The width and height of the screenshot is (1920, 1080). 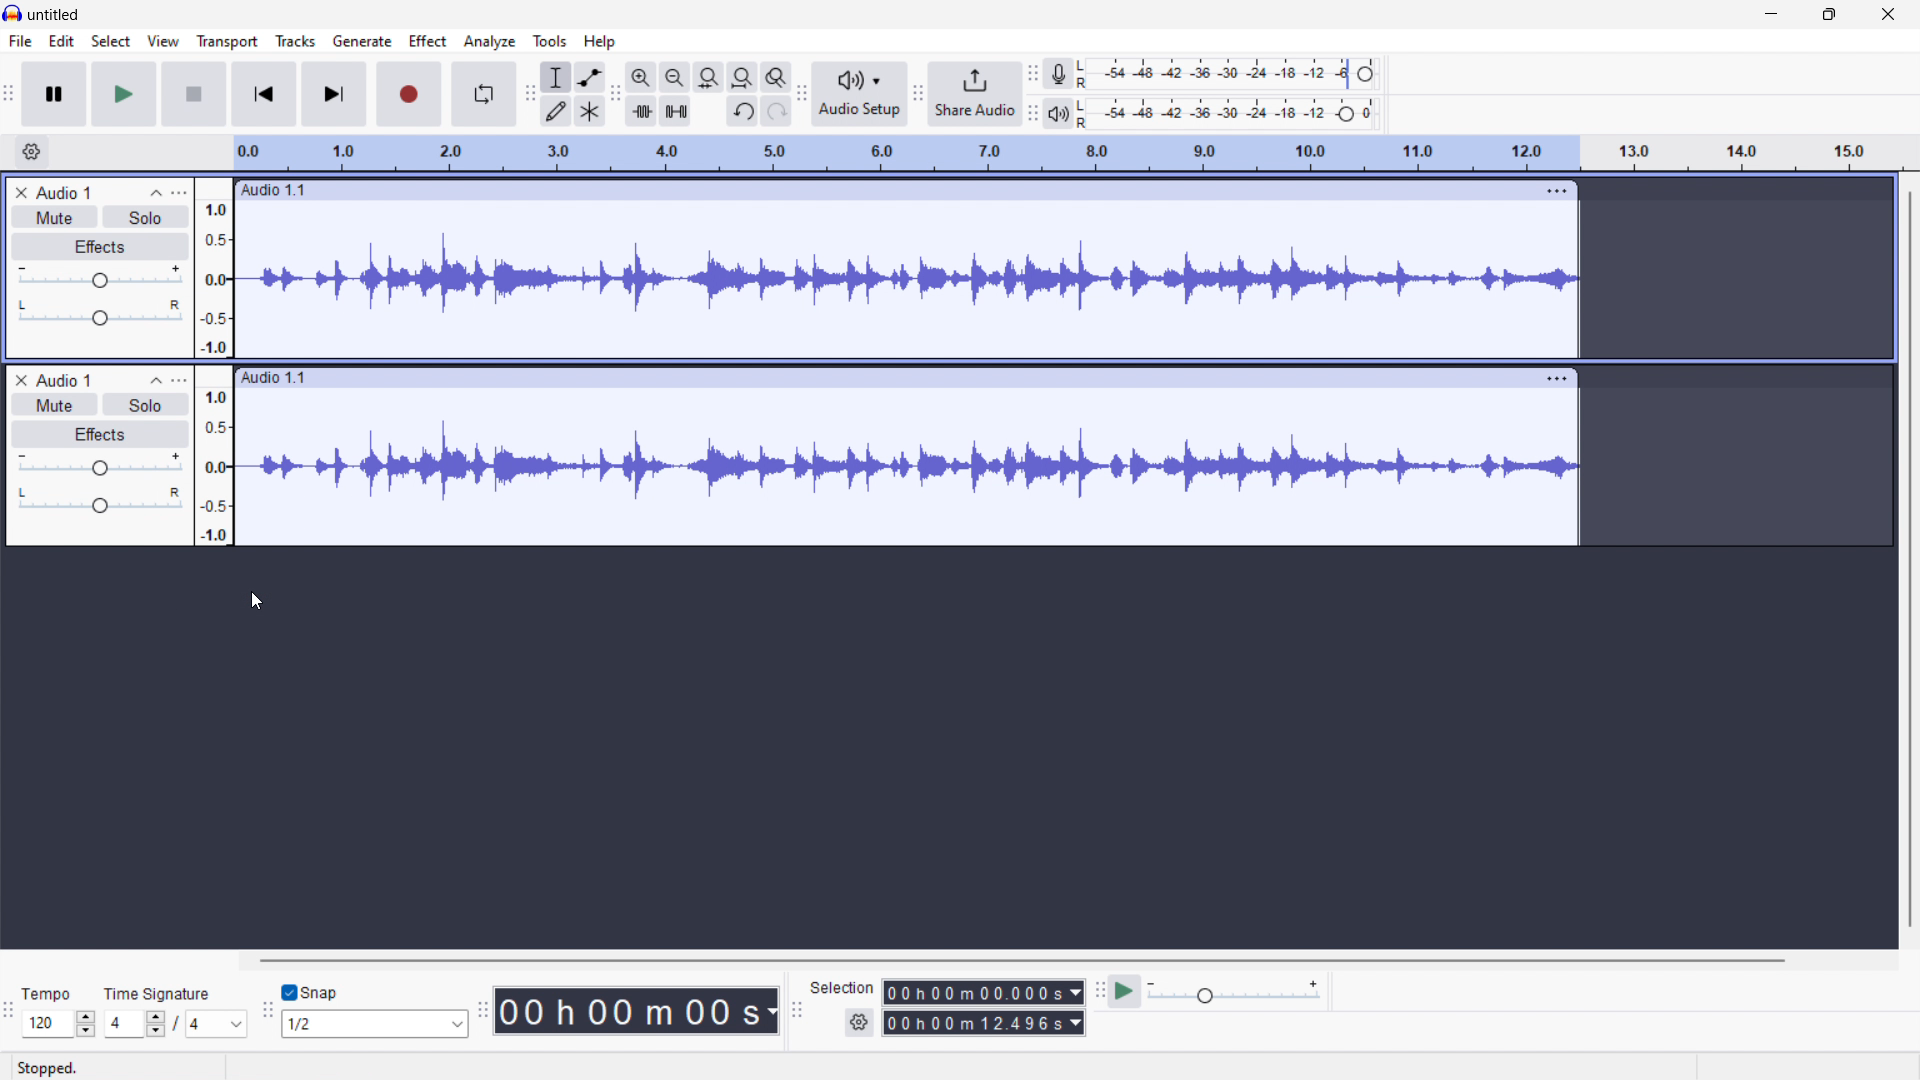 I want to click on 4, so click(x=119, y=1024).